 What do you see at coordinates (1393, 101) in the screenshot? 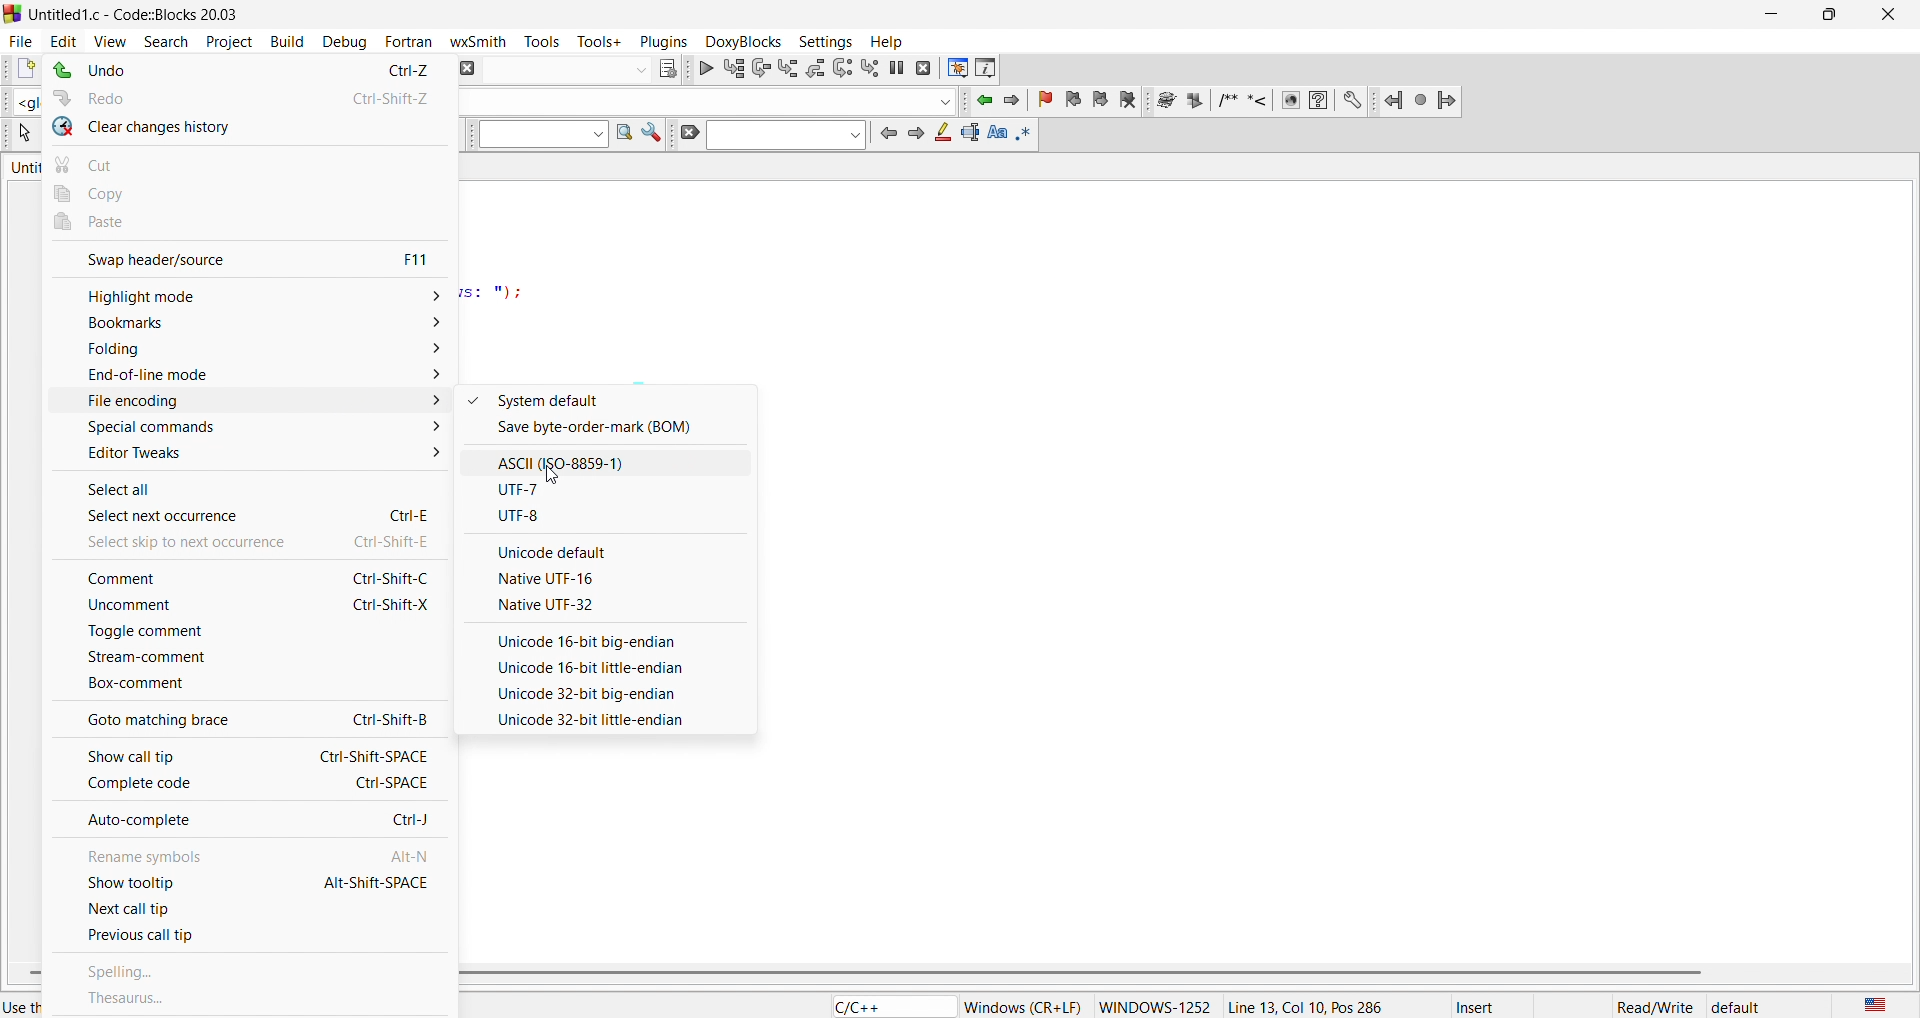
I see `jump back` at bounding box center [1393, 101].